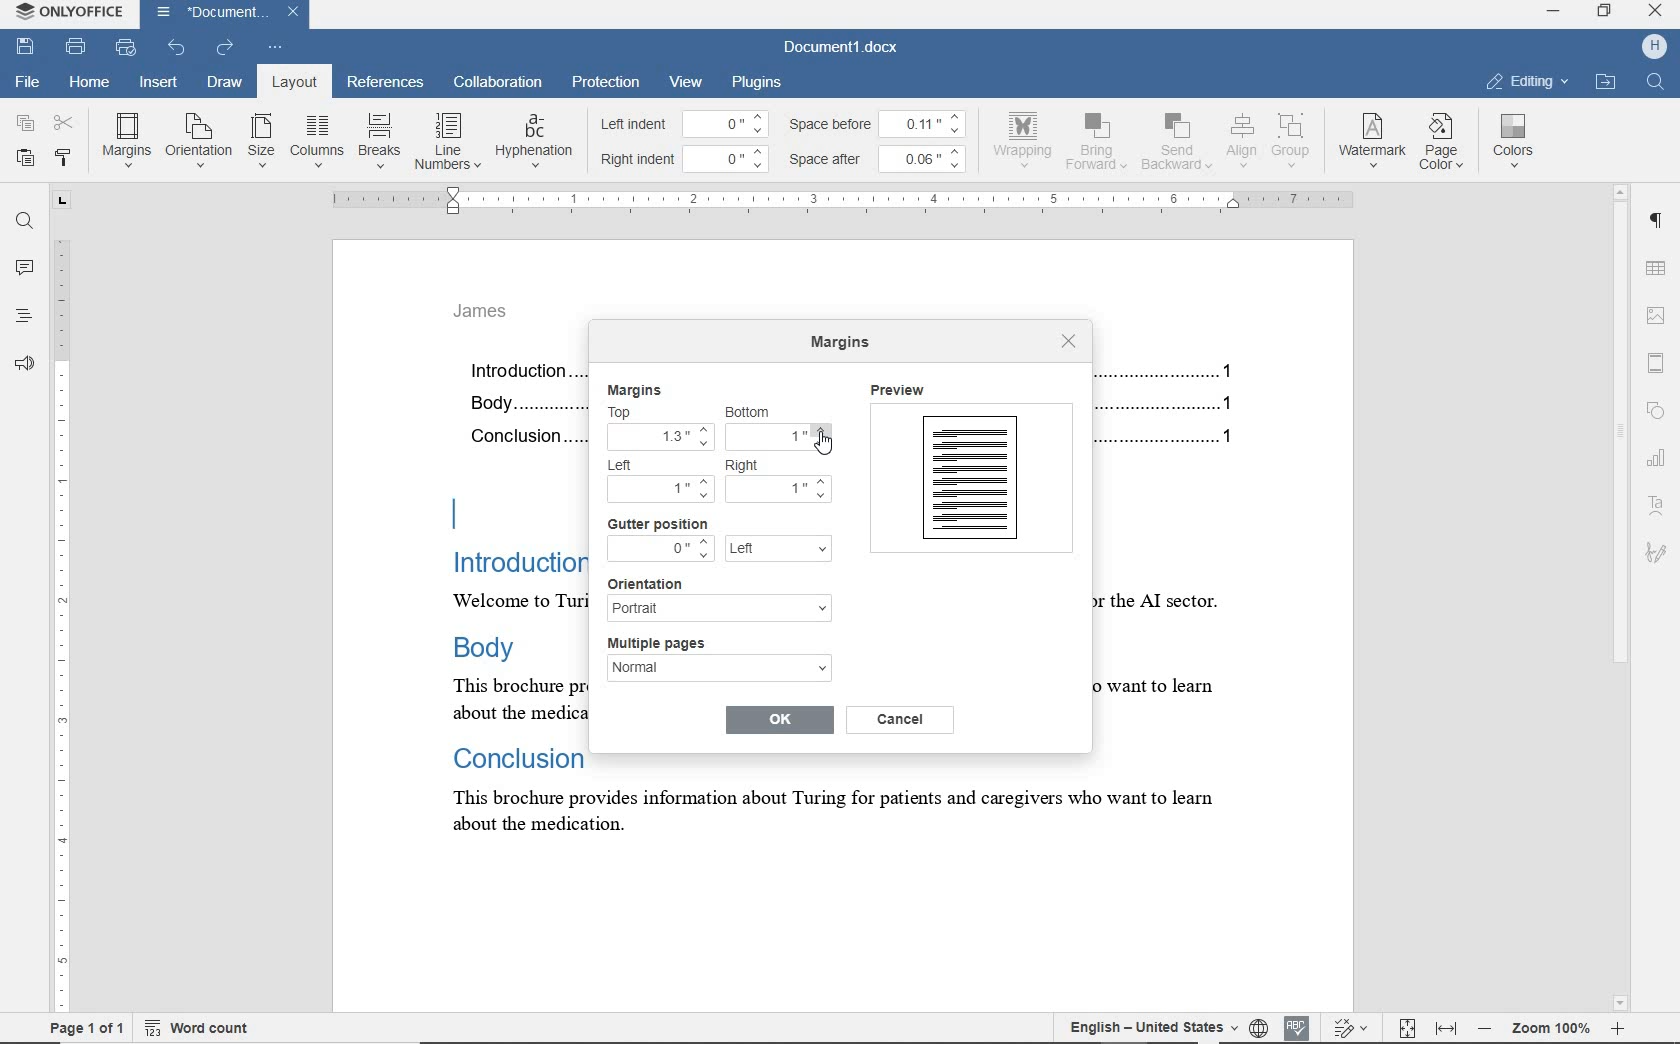  What do you see at coordinates (753, 411) in the screenshot?
I see `bottom` at bounding box center [753, 411].